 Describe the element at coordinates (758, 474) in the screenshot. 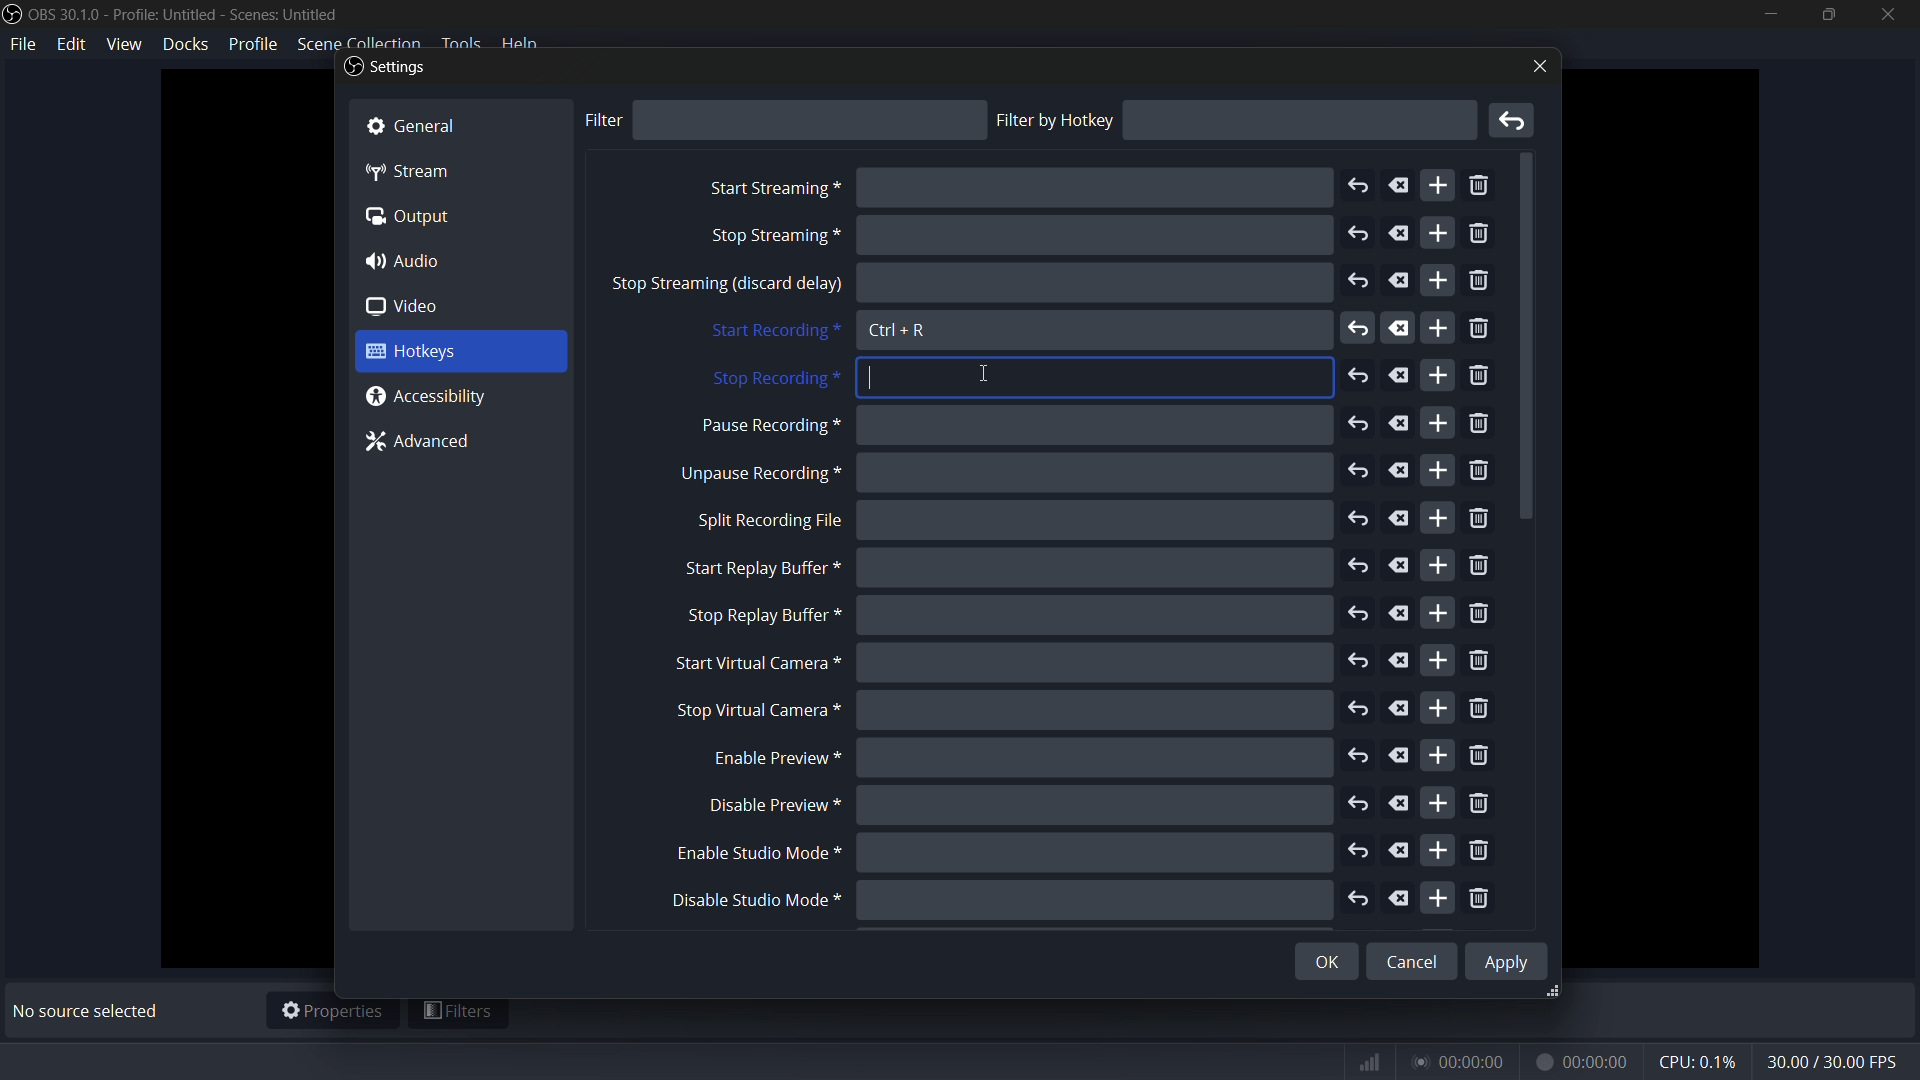

I see `unpause recording` at that location.